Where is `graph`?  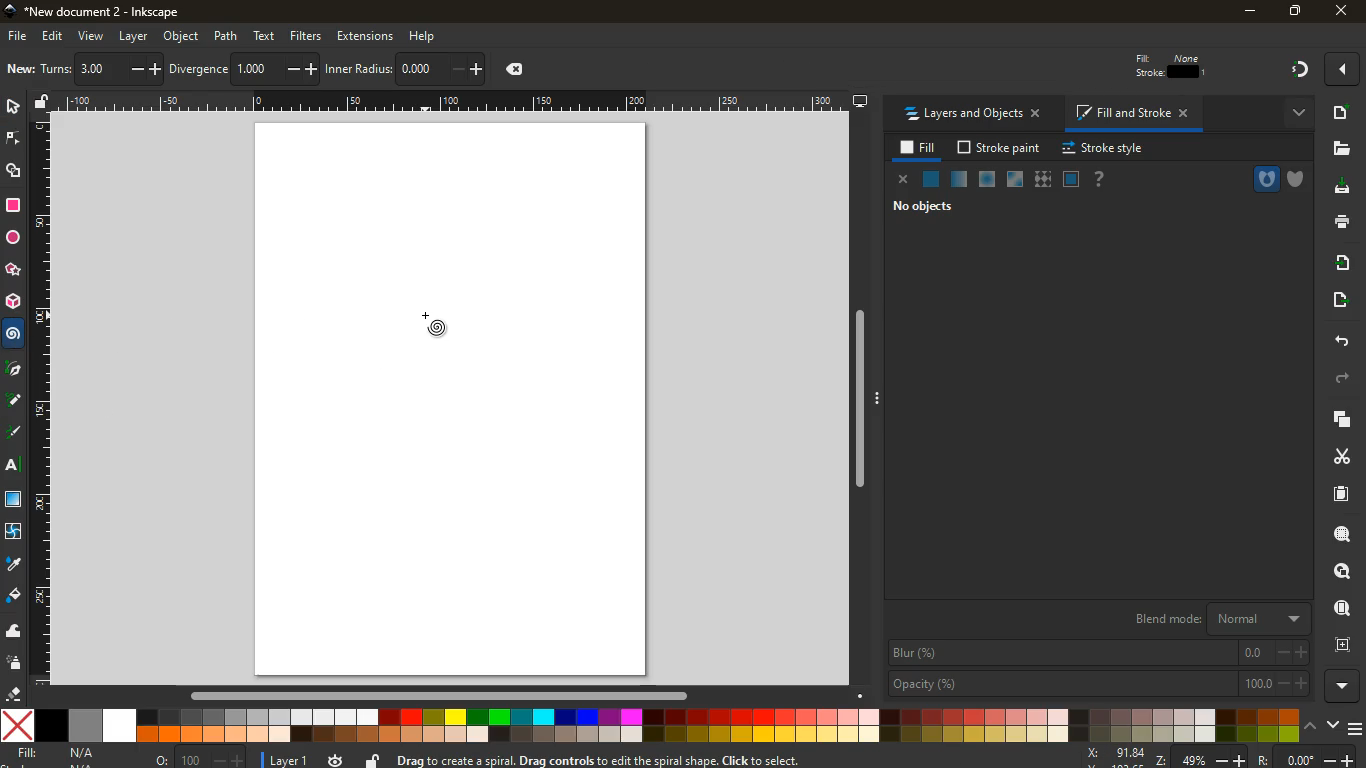
graph is located at coordinates (442, 69).